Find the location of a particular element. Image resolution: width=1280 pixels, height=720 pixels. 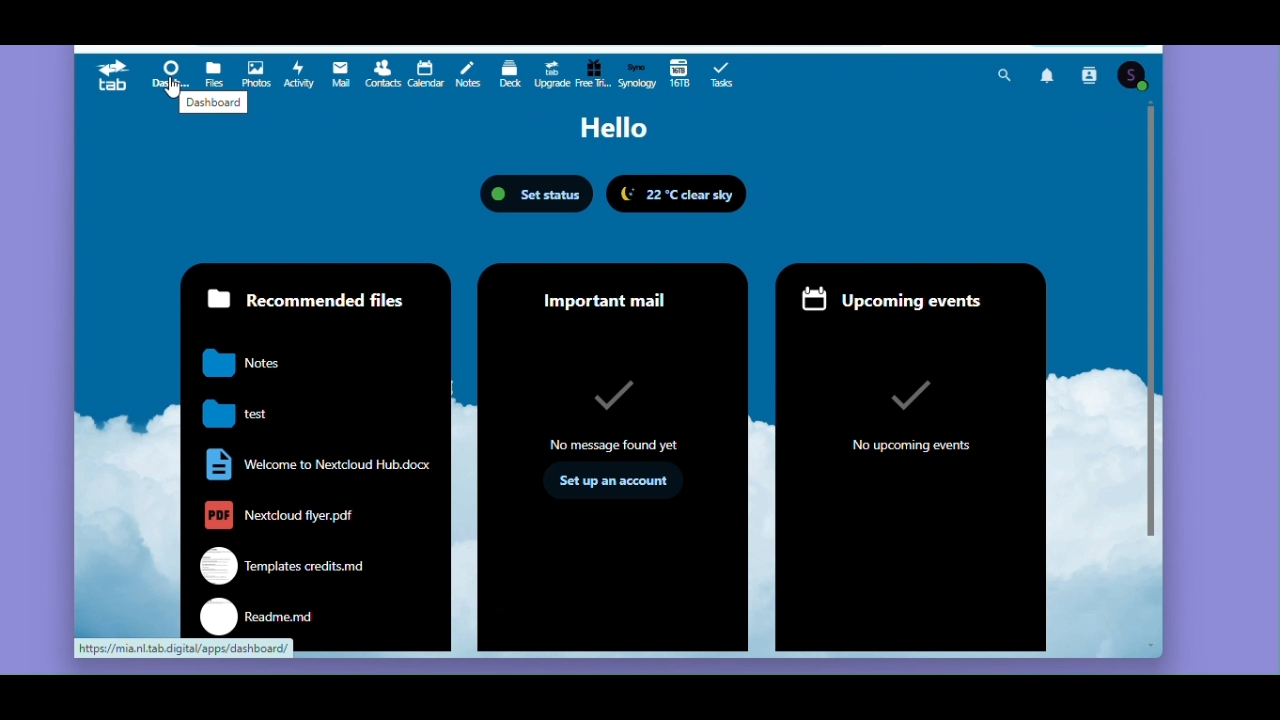

Activity is located at coordinates (297, 75).